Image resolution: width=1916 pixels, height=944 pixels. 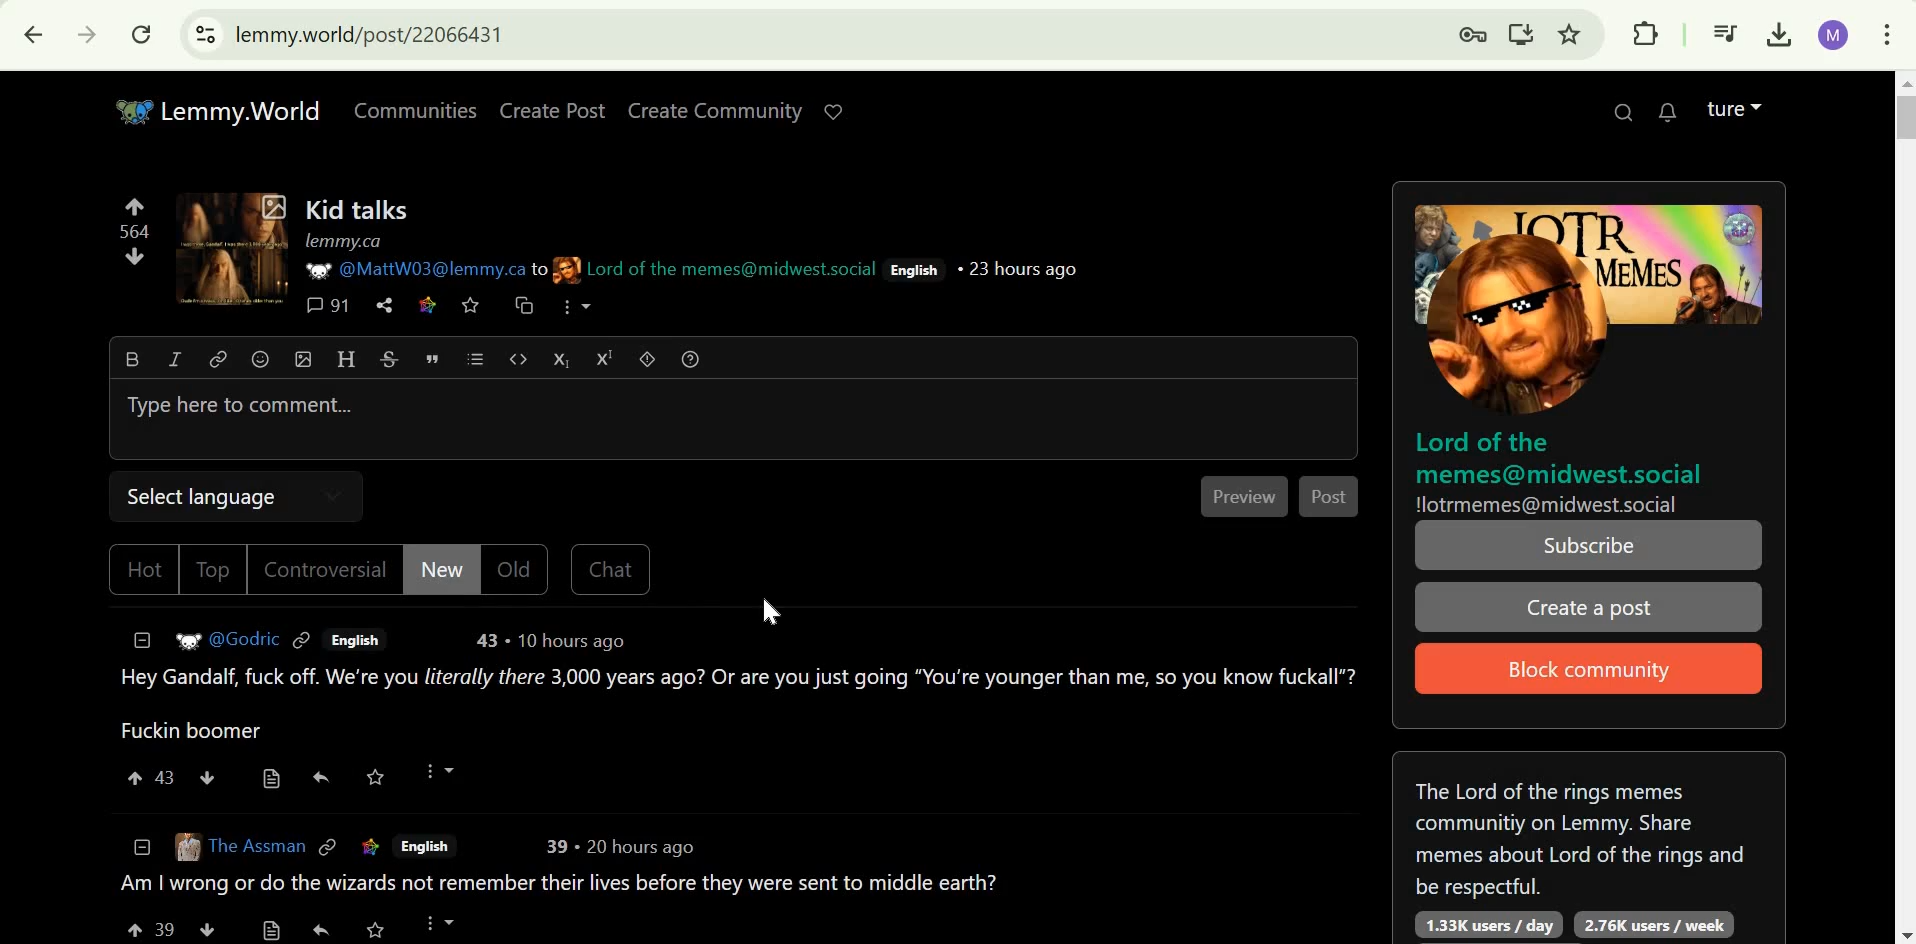 What do you see at coordinates (272, 779) in the screenshot?
I see `view source` at bounding box center [272, 779].